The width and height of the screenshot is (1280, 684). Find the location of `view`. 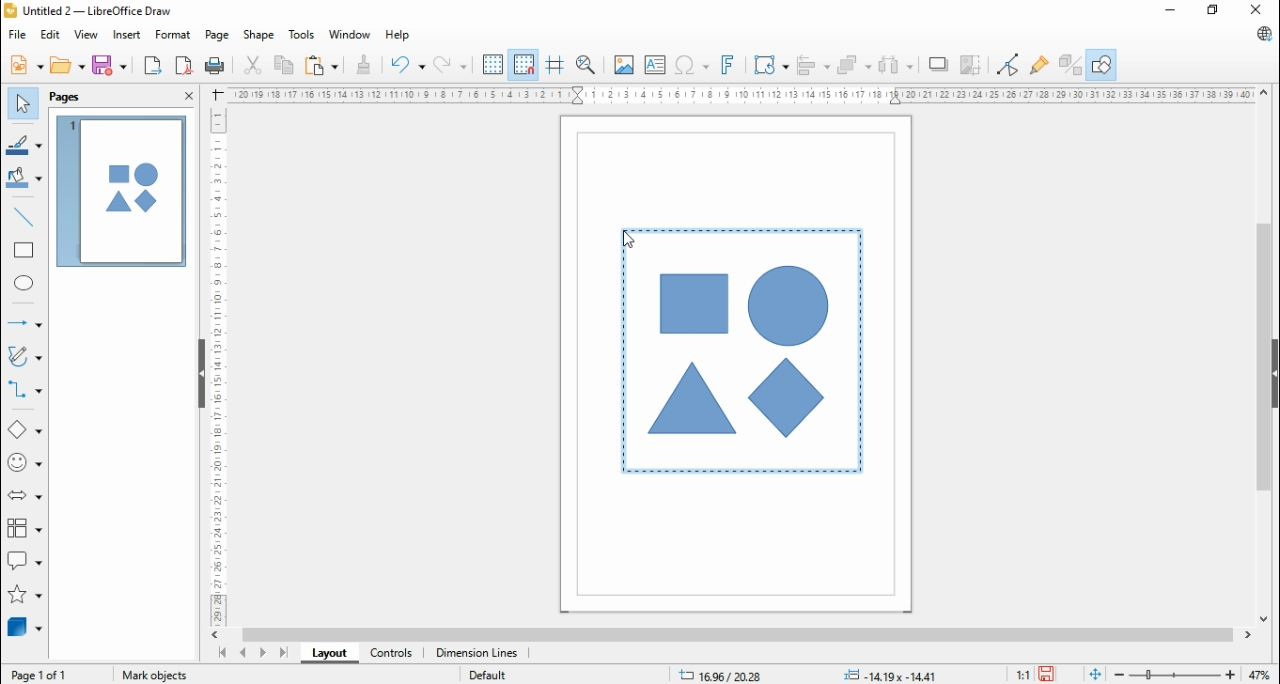

view is located at coordinates (87, 35).